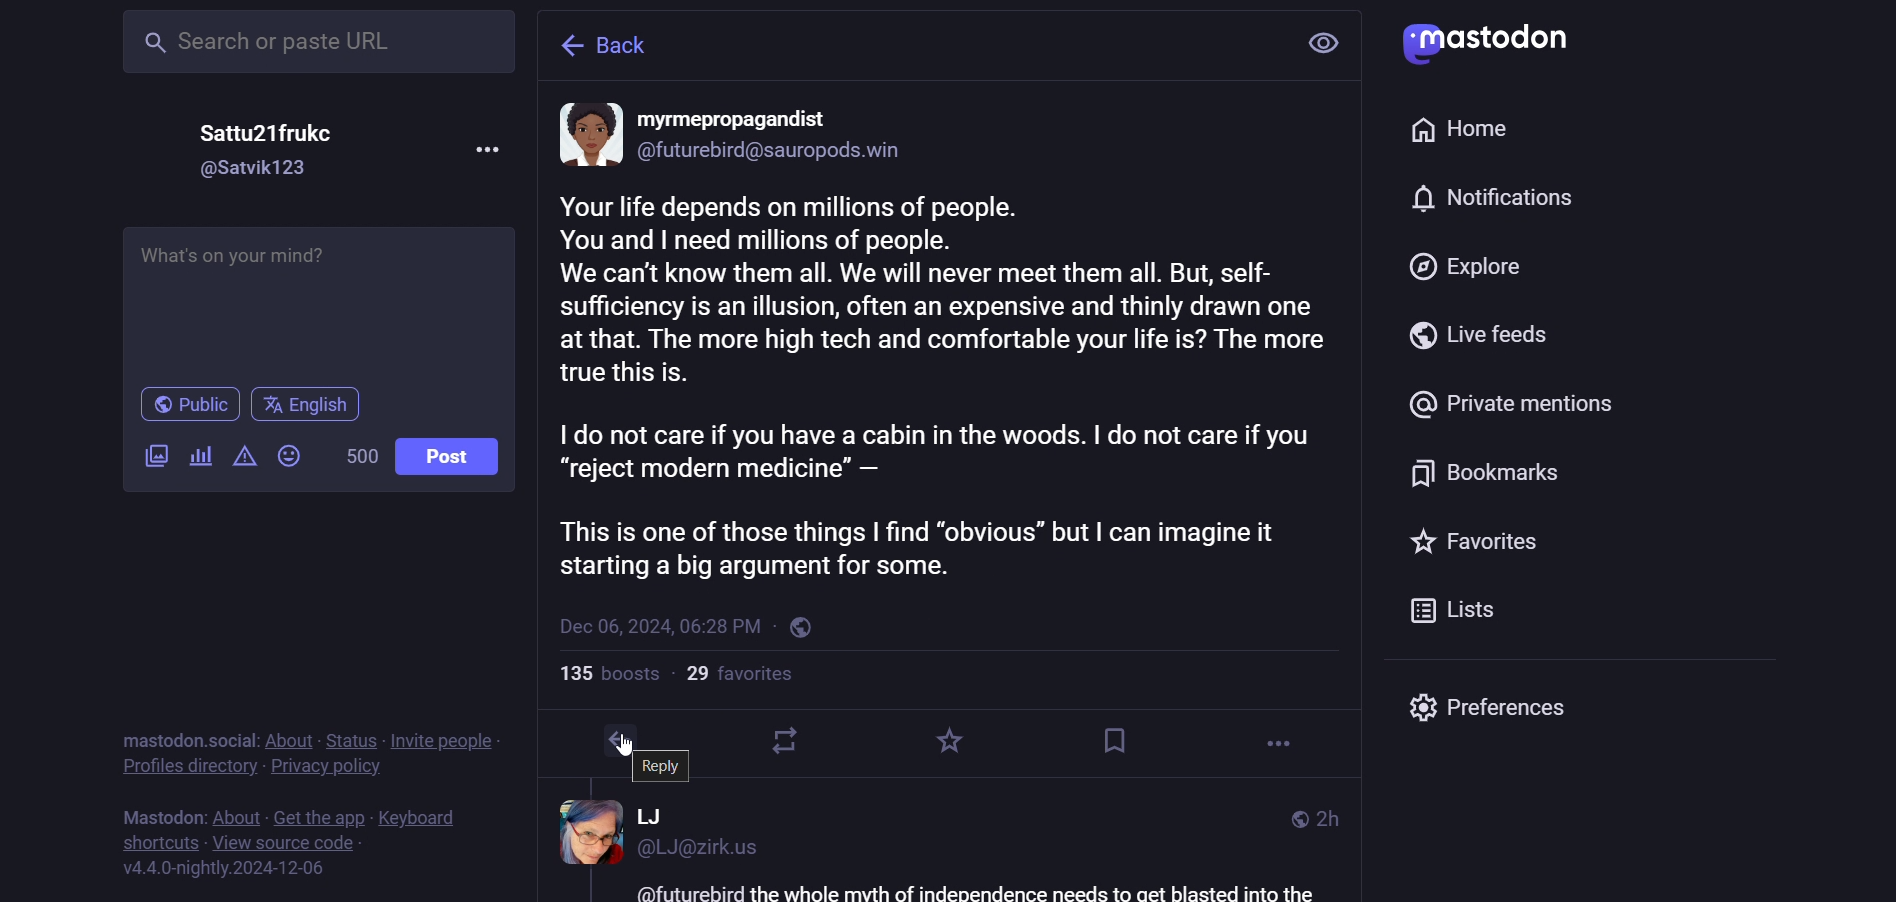  What do you see at coordinates (485, 144) in the screenshot?
I see `more` at bounding box center [485, 144].